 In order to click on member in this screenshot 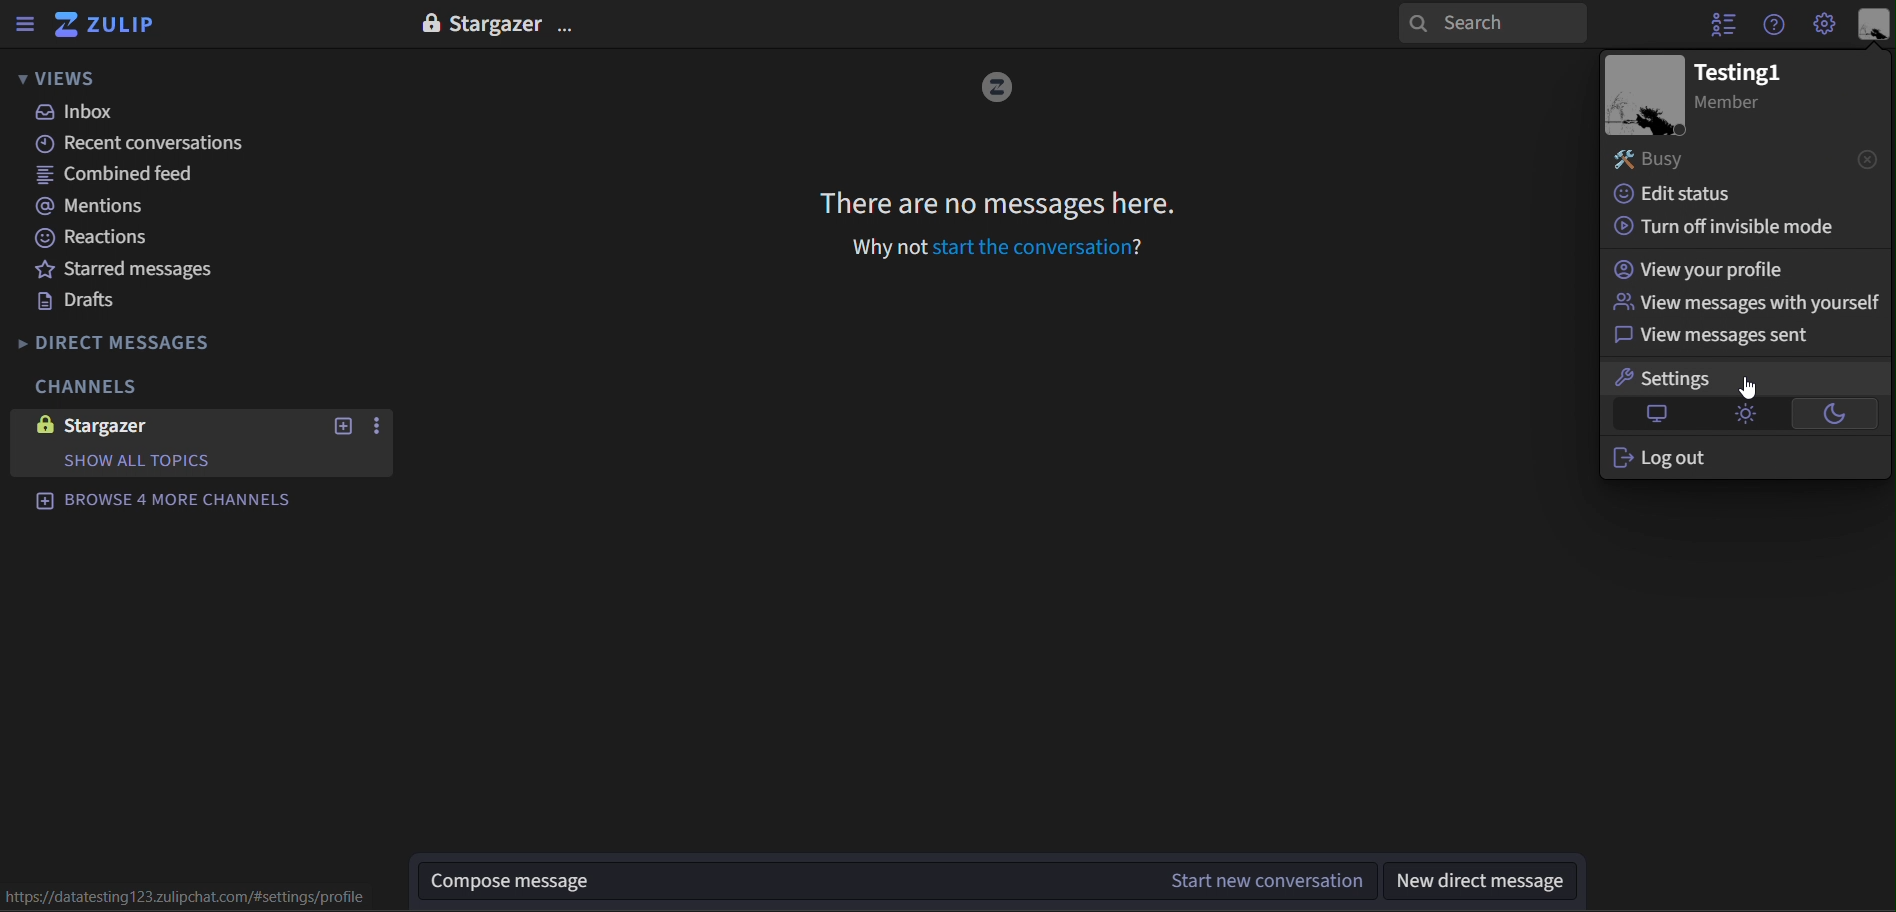, I will do `click(1741, 102)`.